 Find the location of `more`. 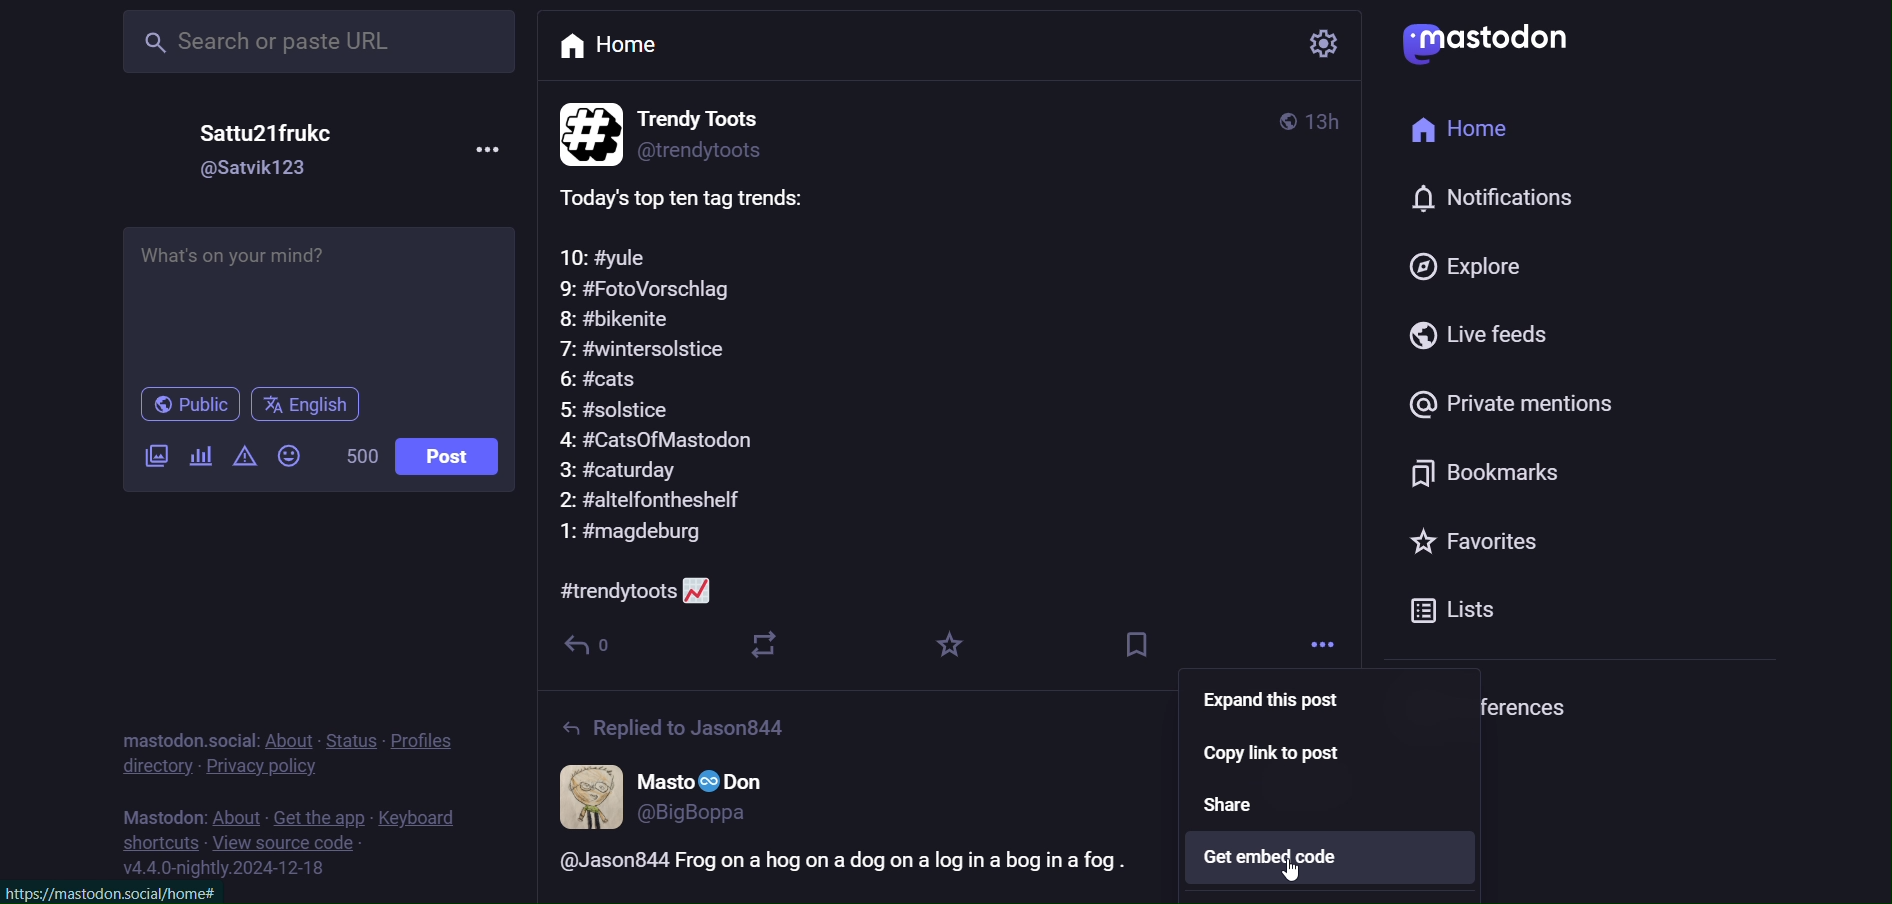

more is located at coordinates (1314, 641).